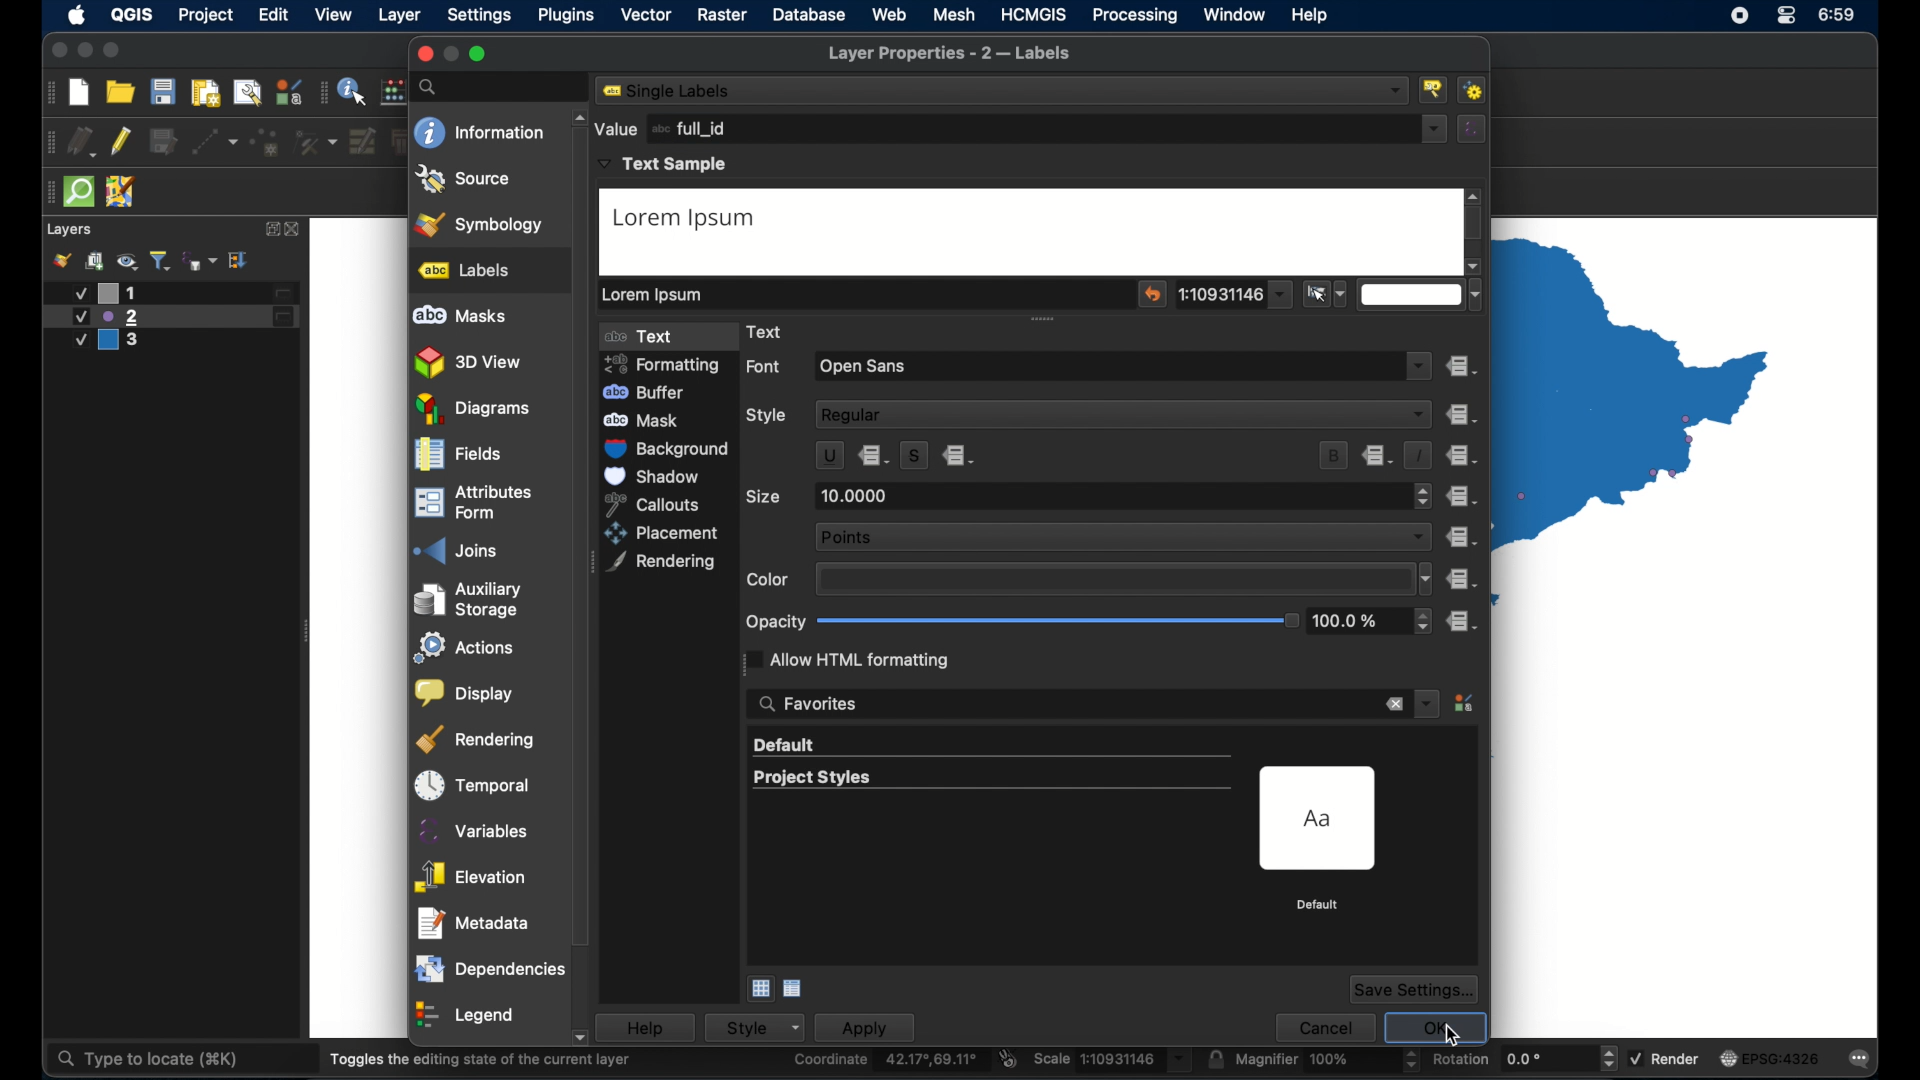 The height and width of the screenshot is (1080, 1920). Describe the element at coordinates (764, 496) in the screenshot. I see `size` at that location.